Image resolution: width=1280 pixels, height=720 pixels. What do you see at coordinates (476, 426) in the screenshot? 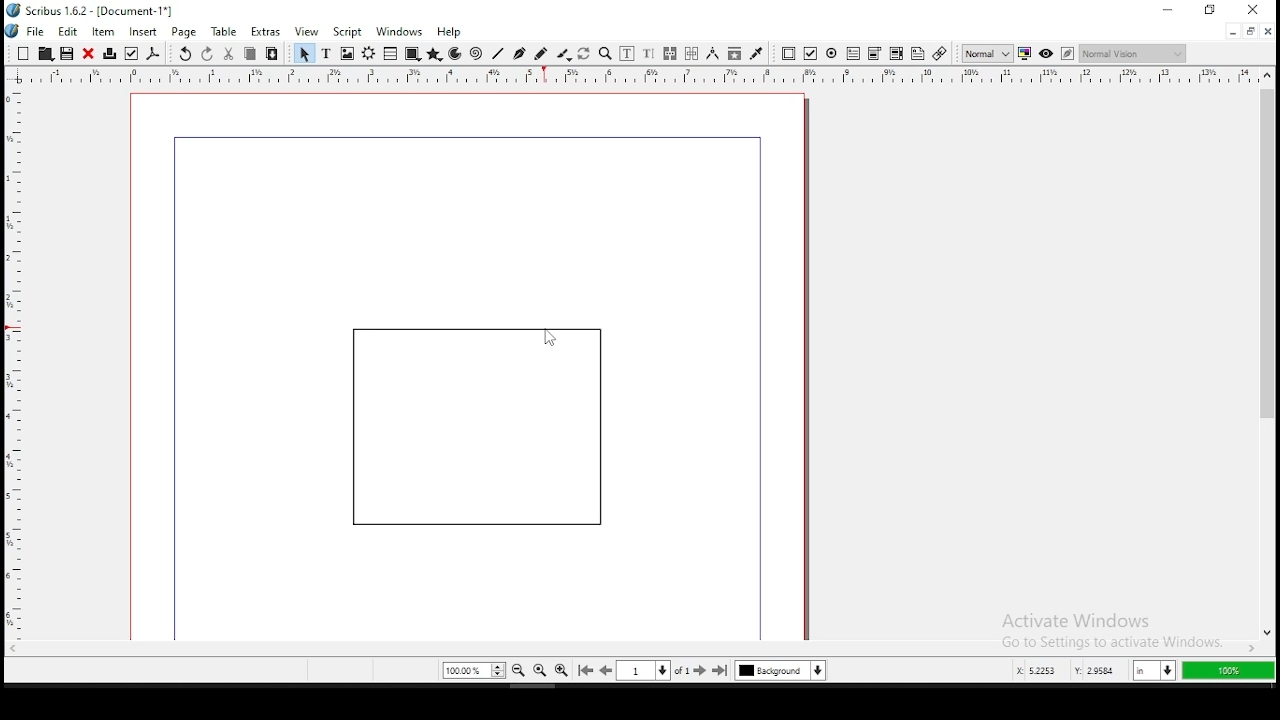
I see `shape` at bounding box center [476, 426].